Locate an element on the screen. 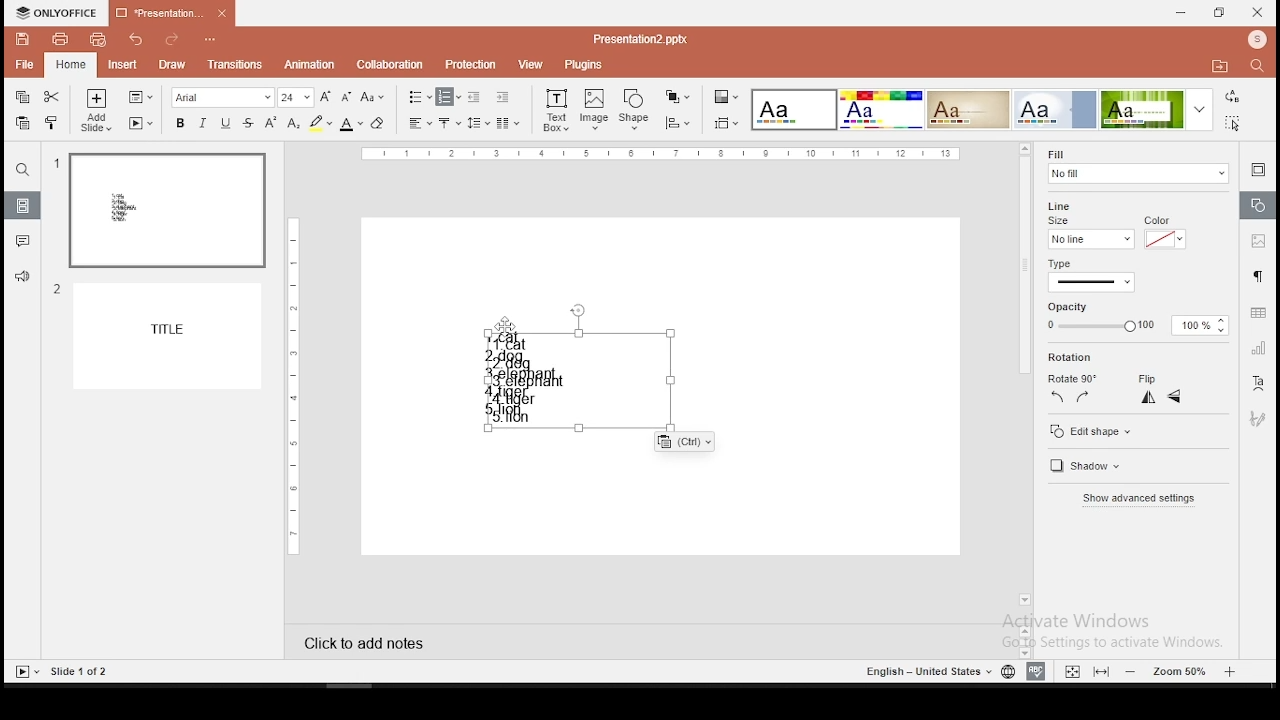  slide  is located at coordinates (172, 337).